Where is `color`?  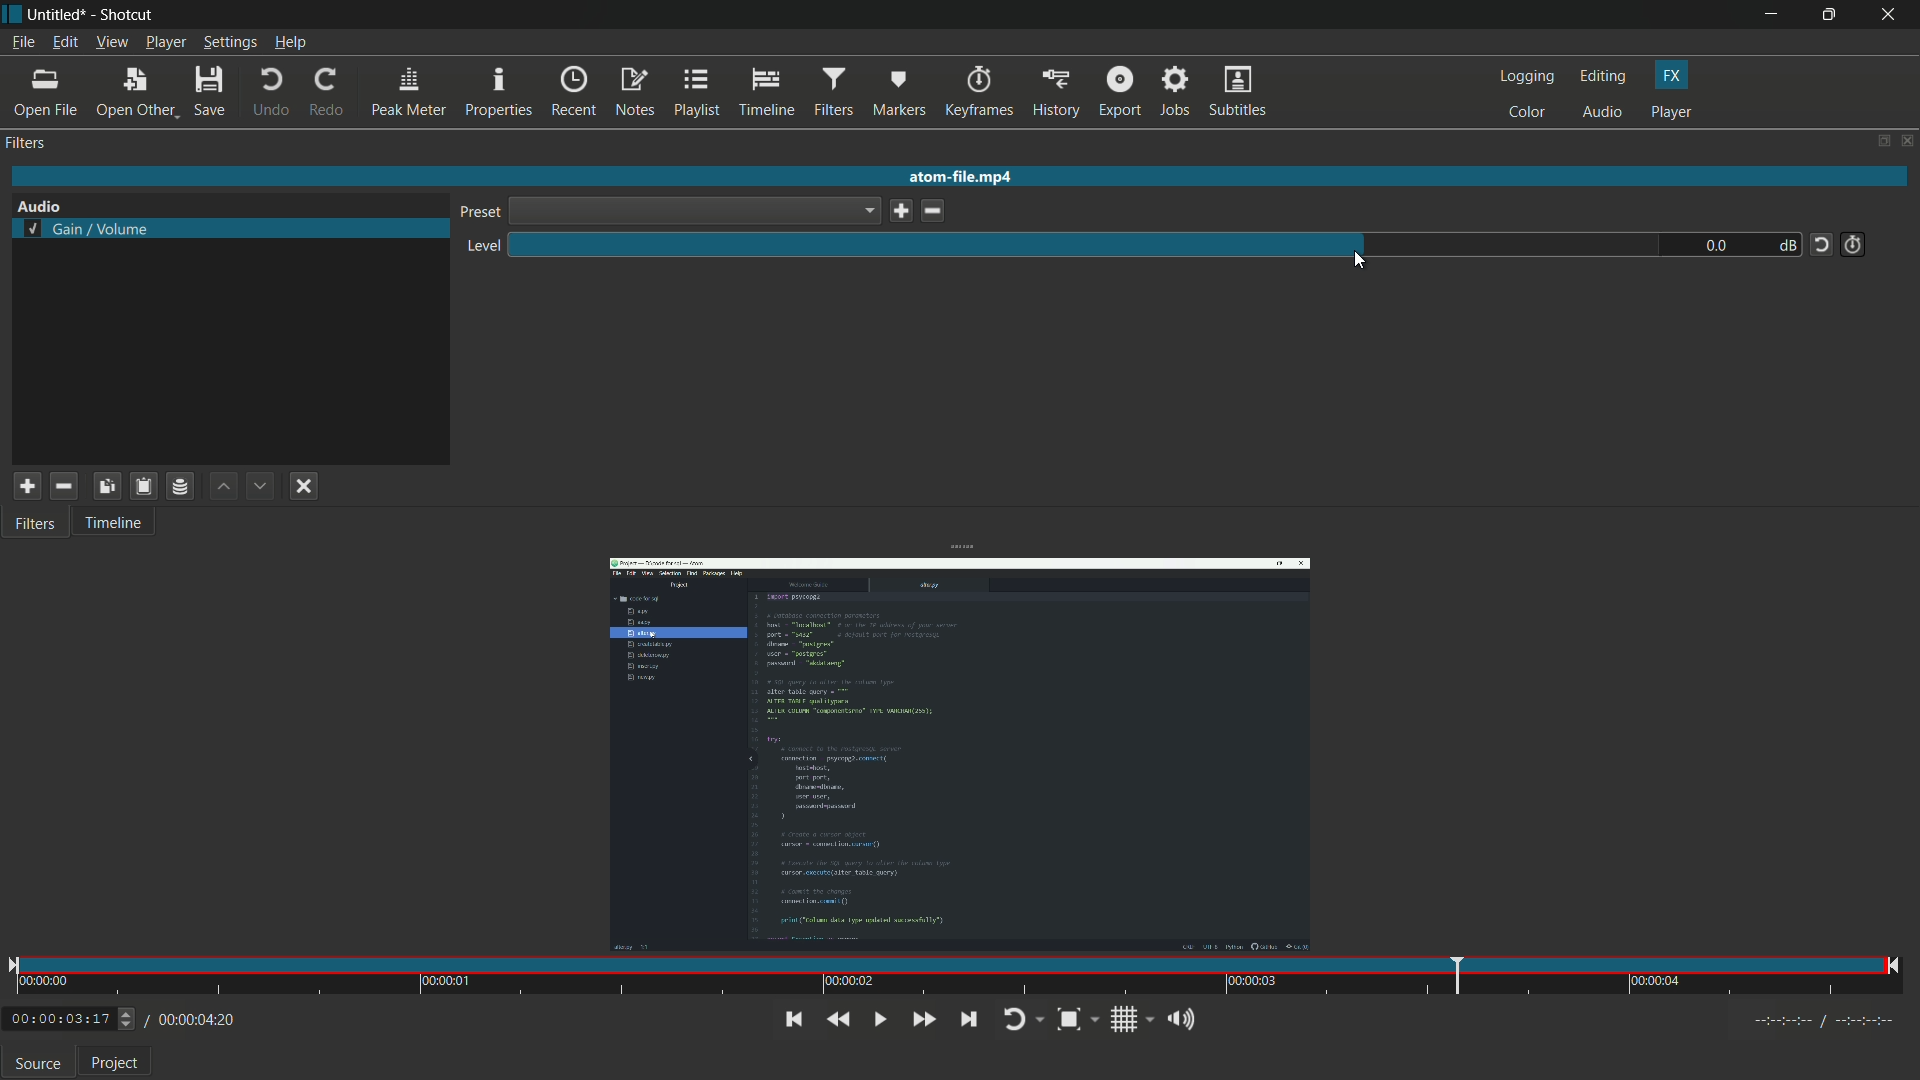 color is located at coordinates (1527, 114).